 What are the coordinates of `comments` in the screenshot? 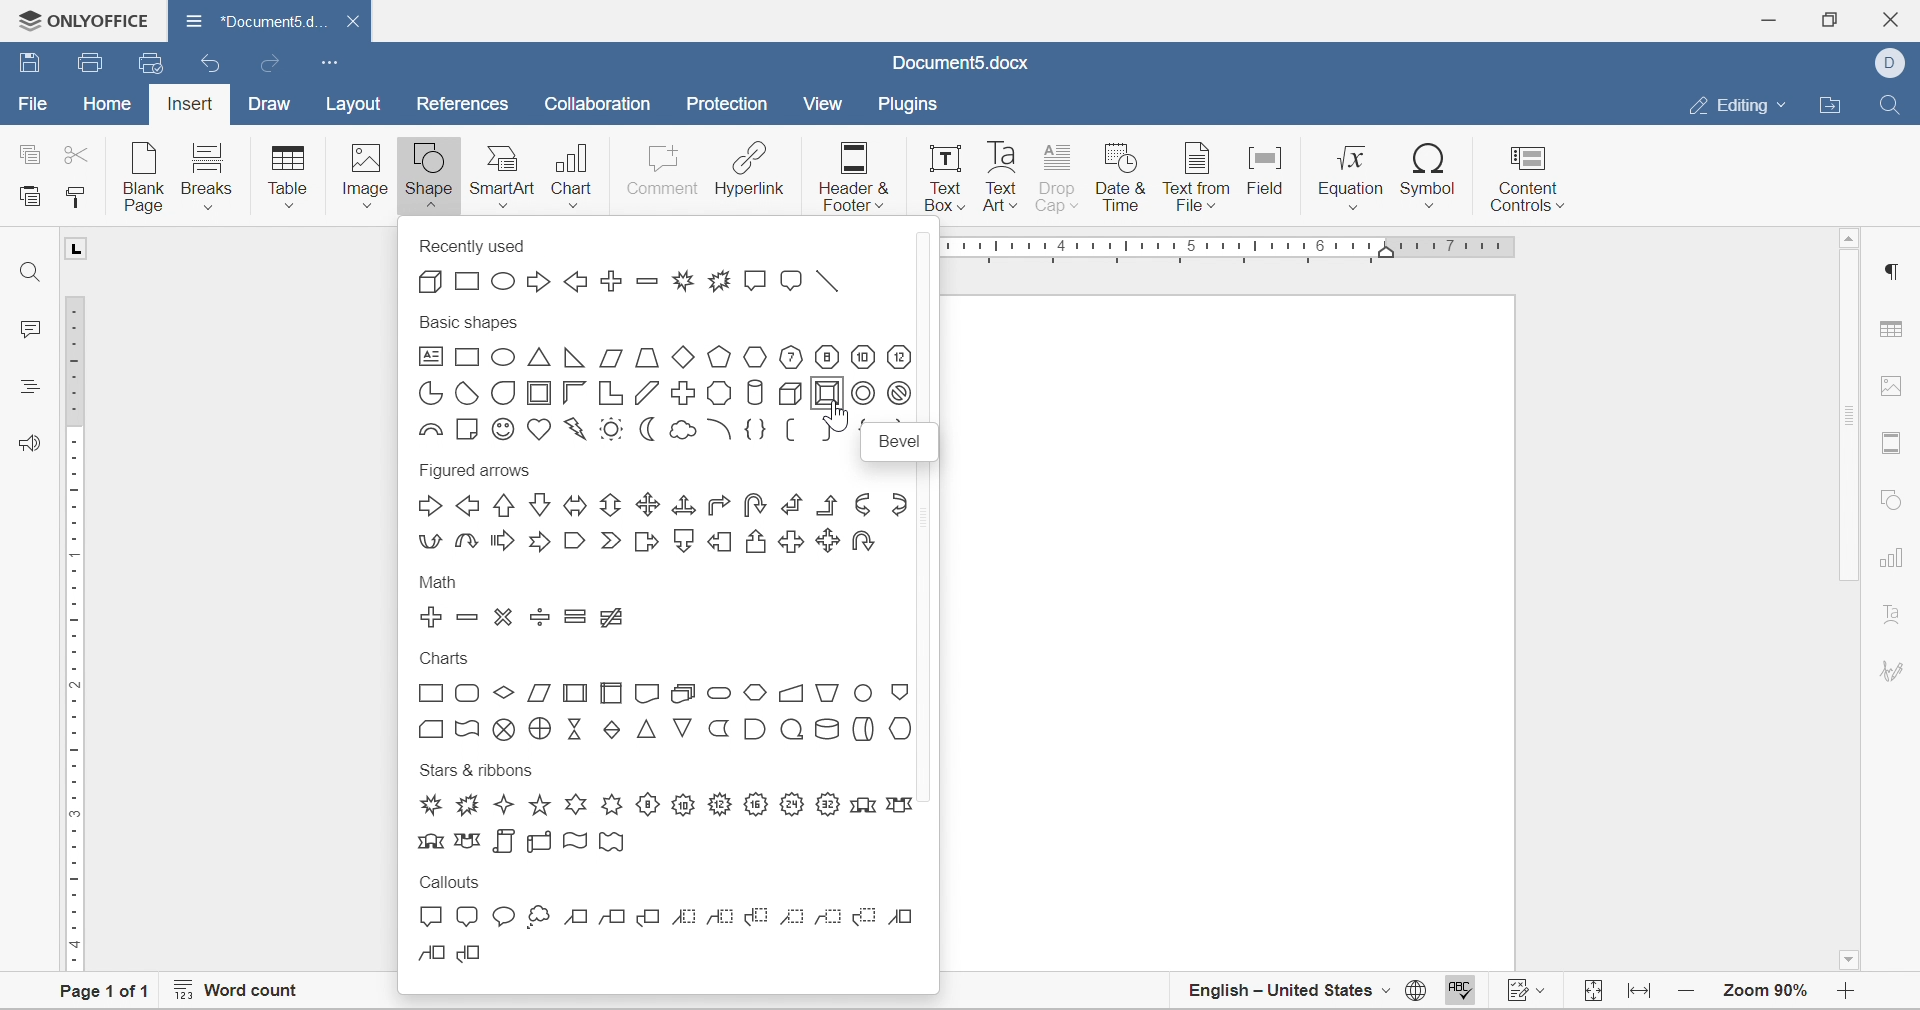 It's located at (30, 332).